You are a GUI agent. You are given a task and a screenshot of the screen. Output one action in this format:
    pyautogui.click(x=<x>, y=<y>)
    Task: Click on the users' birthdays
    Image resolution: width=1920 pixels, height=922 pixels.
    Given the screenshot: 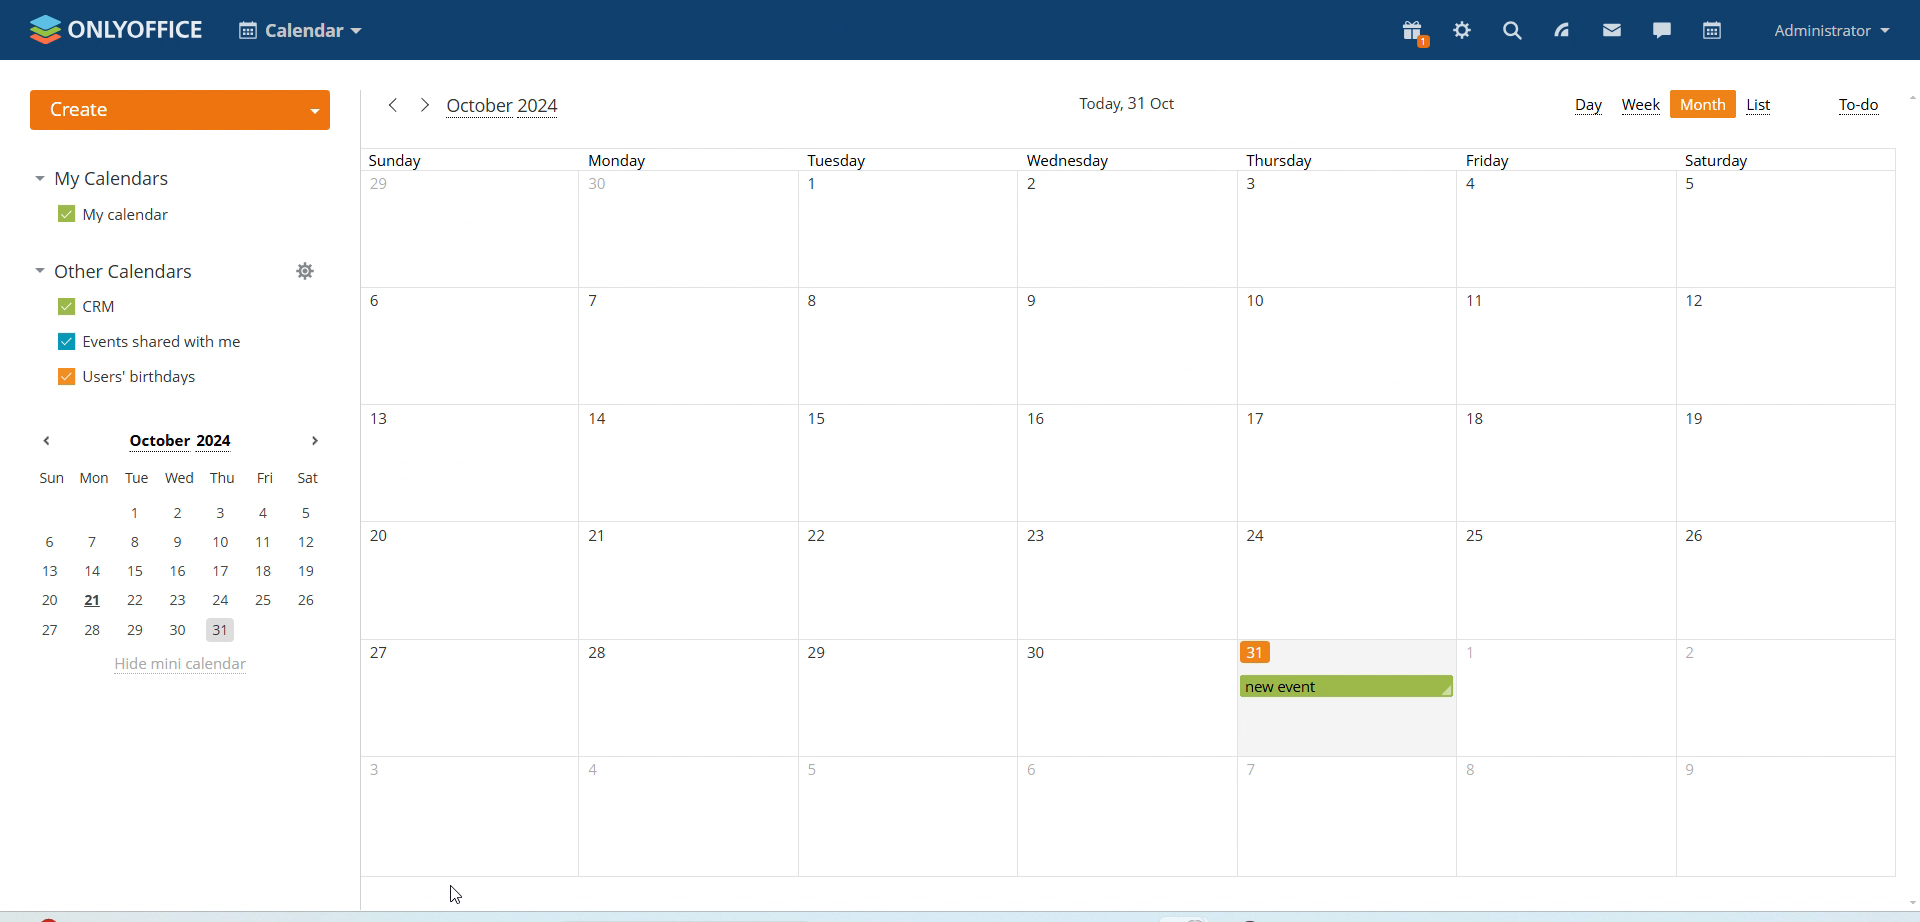 What is the action you would take?
    pyautogui.click(x=129, y=377)
    